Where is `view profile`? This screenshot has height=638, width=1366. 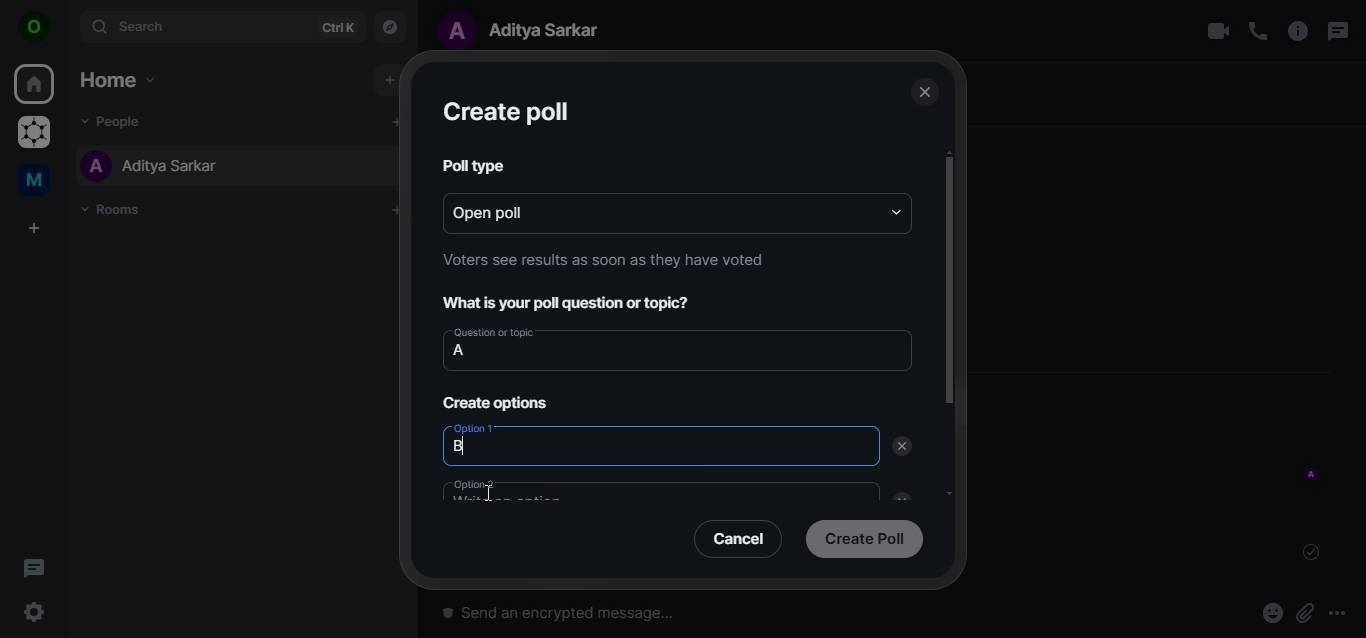
view profile is located at coordinates (35, 29).